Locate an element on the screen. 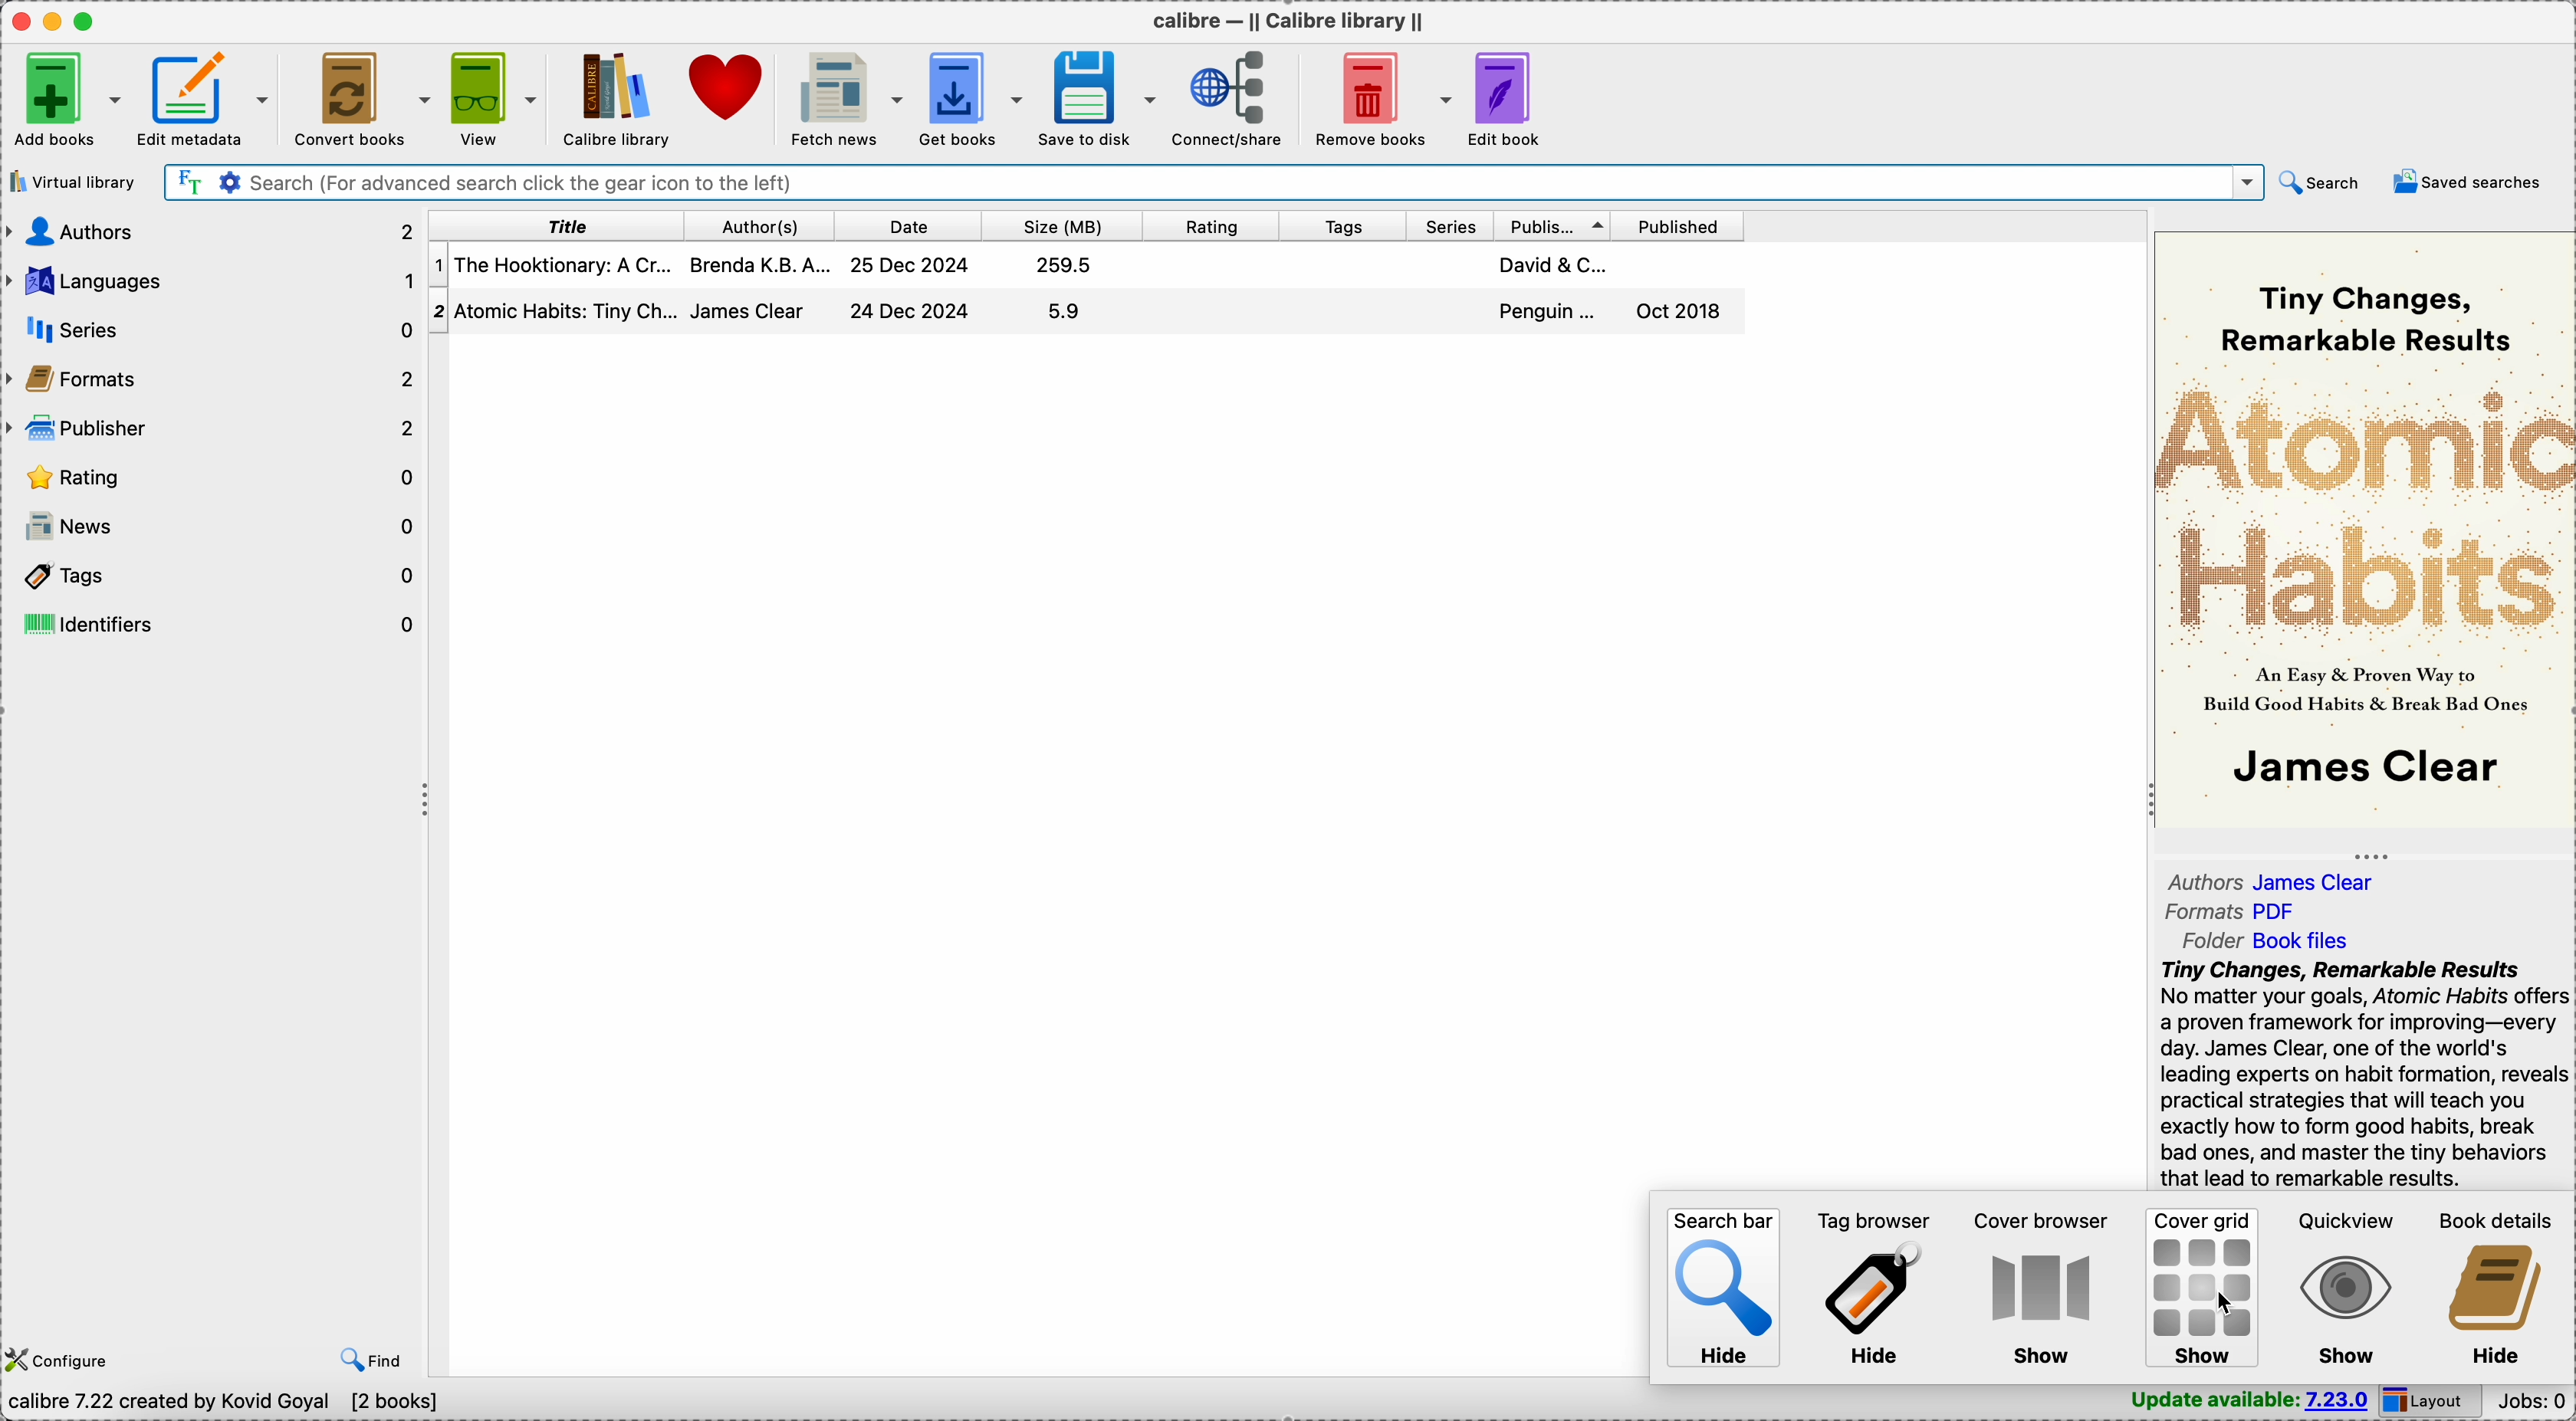 The image size is (2576, 1421). 2 is located at coordinates (440, 312).